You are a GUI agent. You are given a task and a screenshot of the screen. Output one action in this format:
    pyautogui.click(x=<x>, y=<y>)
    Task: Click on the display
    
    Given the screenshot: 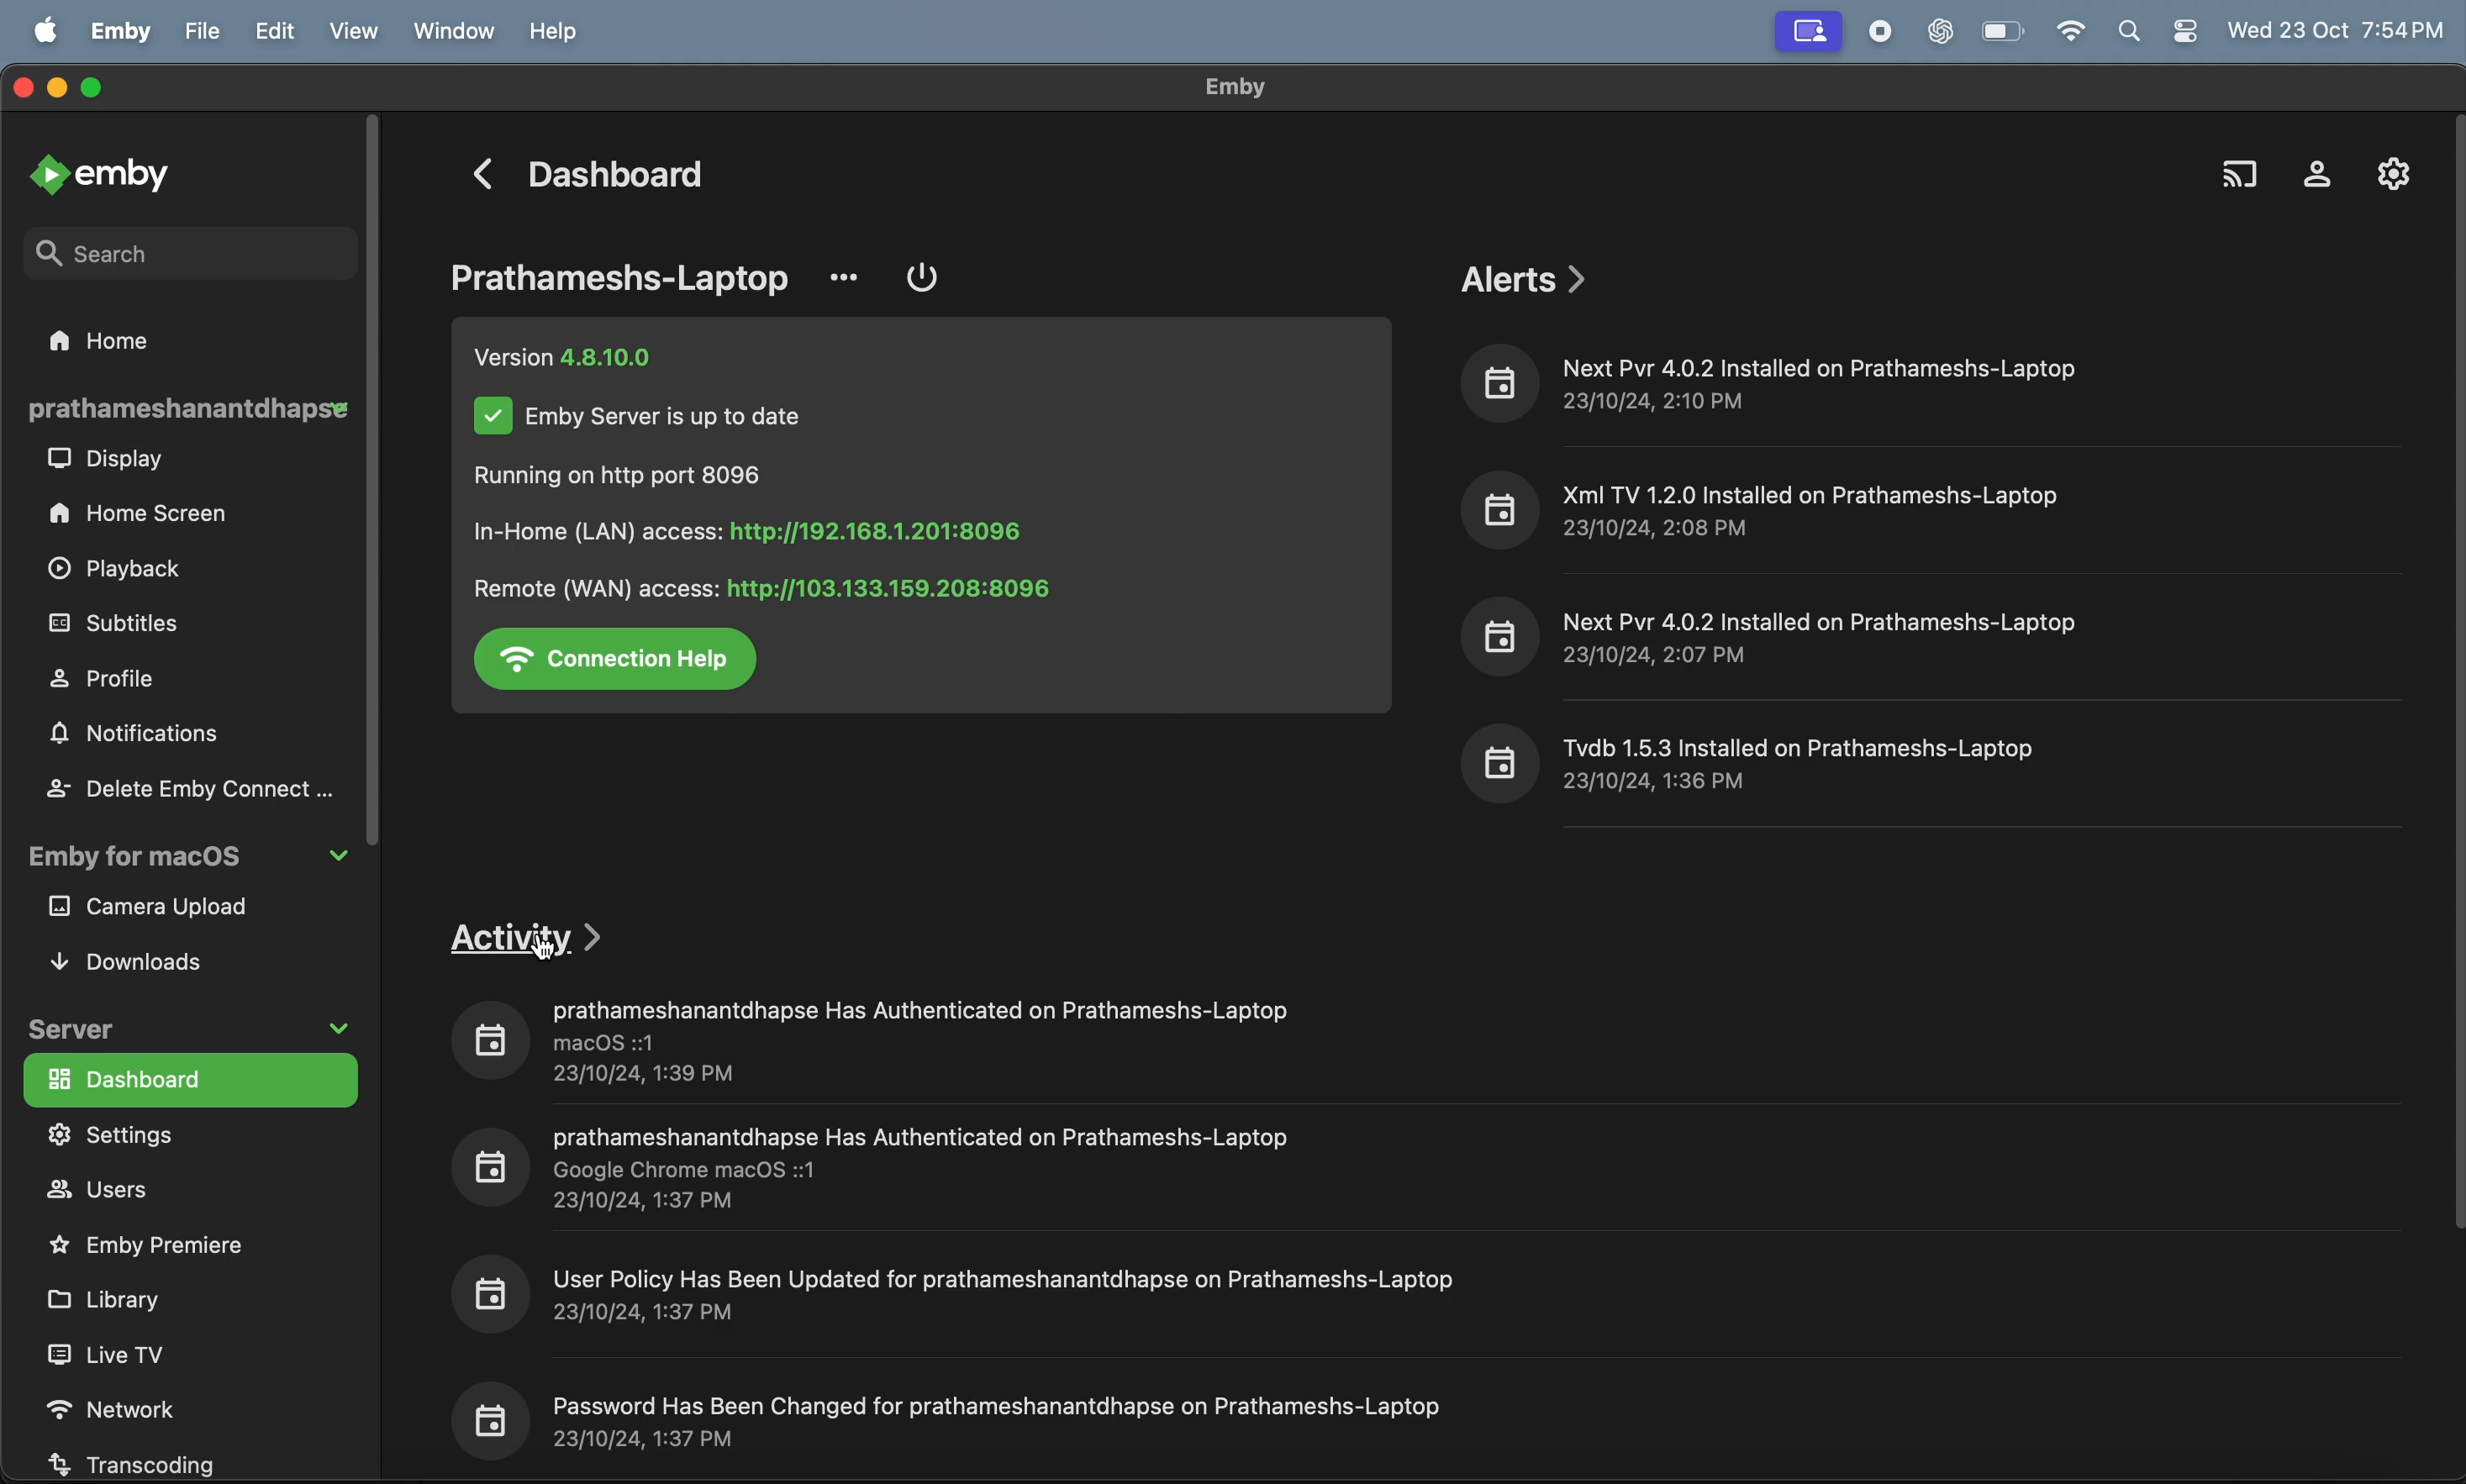 What is the action you would take?
    pyautogui.click(x=115, y=462)
    